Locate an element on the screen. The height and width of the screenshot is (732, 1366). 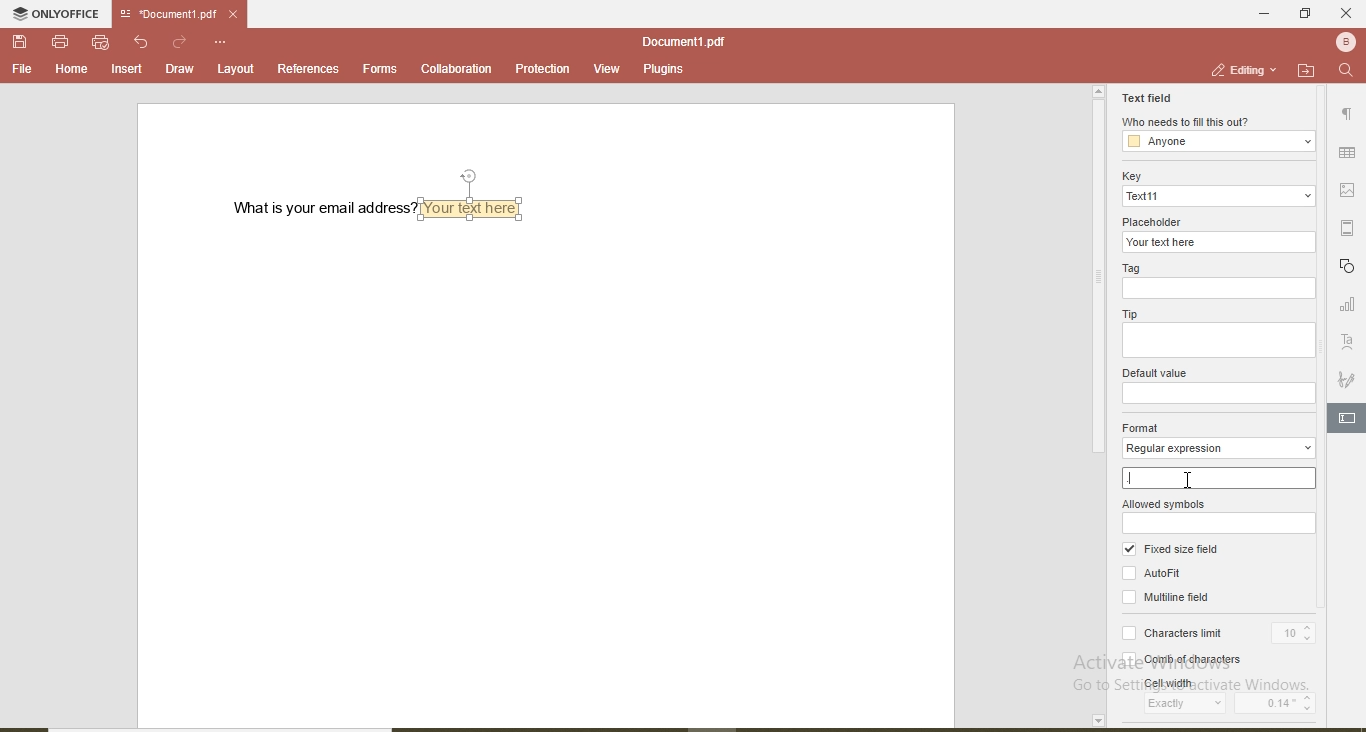
signature is located at coordinates (1347, 381).